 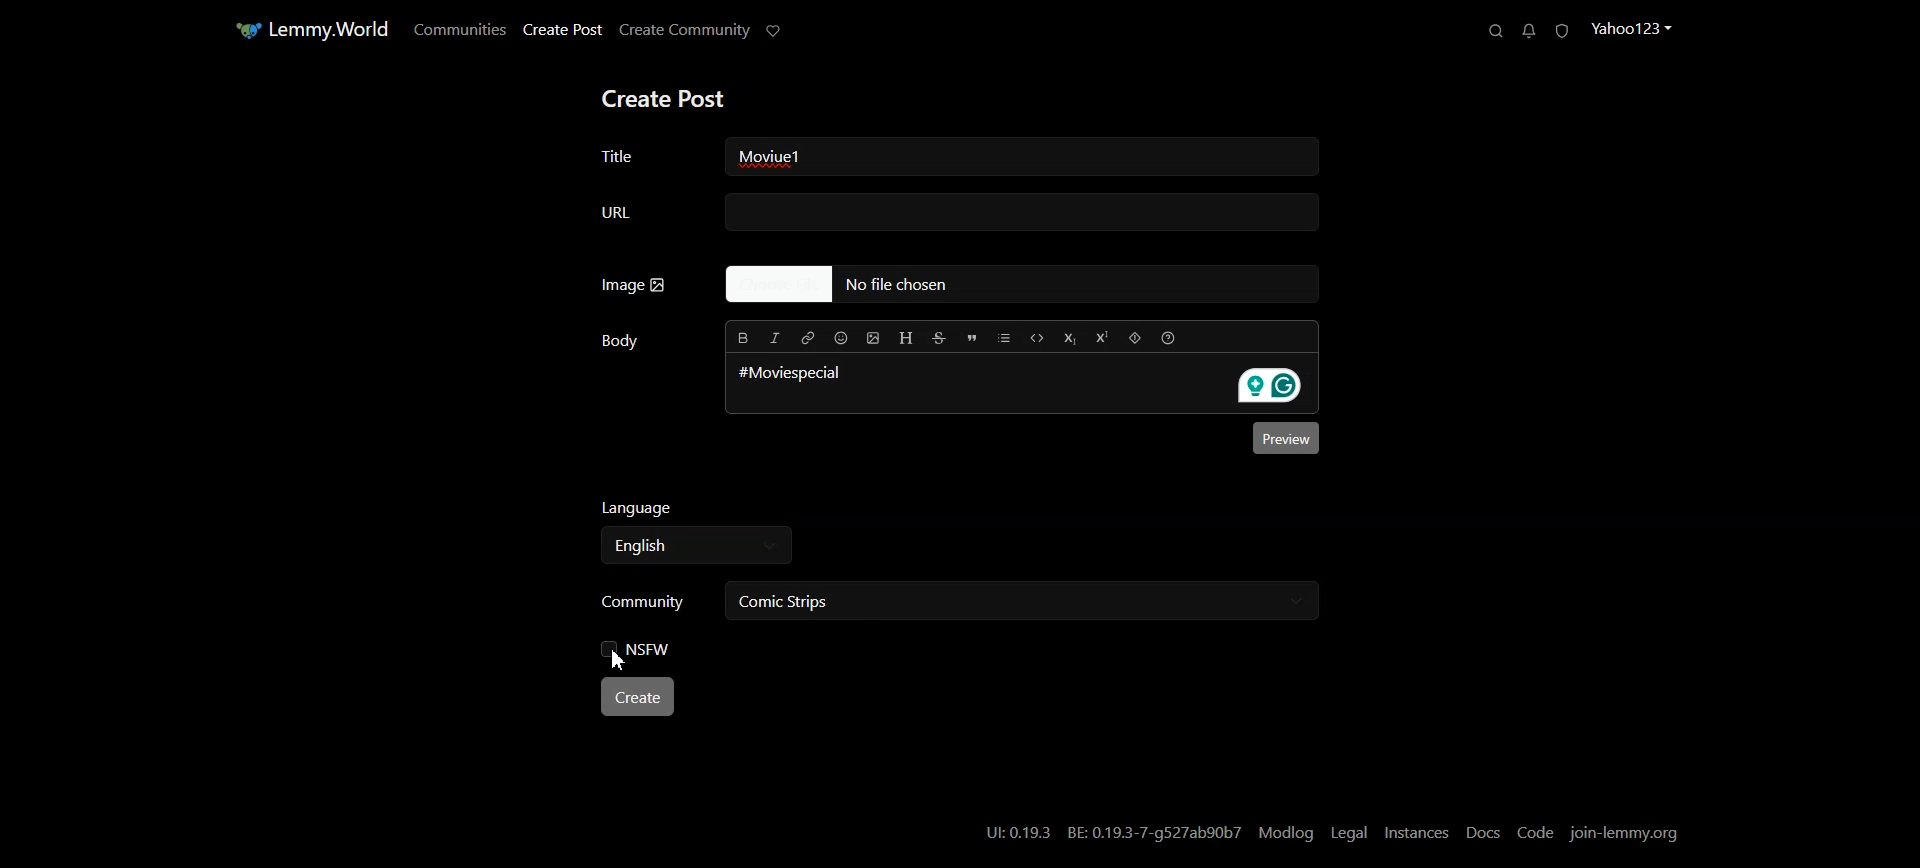 What do you see at coordinates (777, 340) in the screenshot?
I see `Italic` at bounding box center [777, 340].